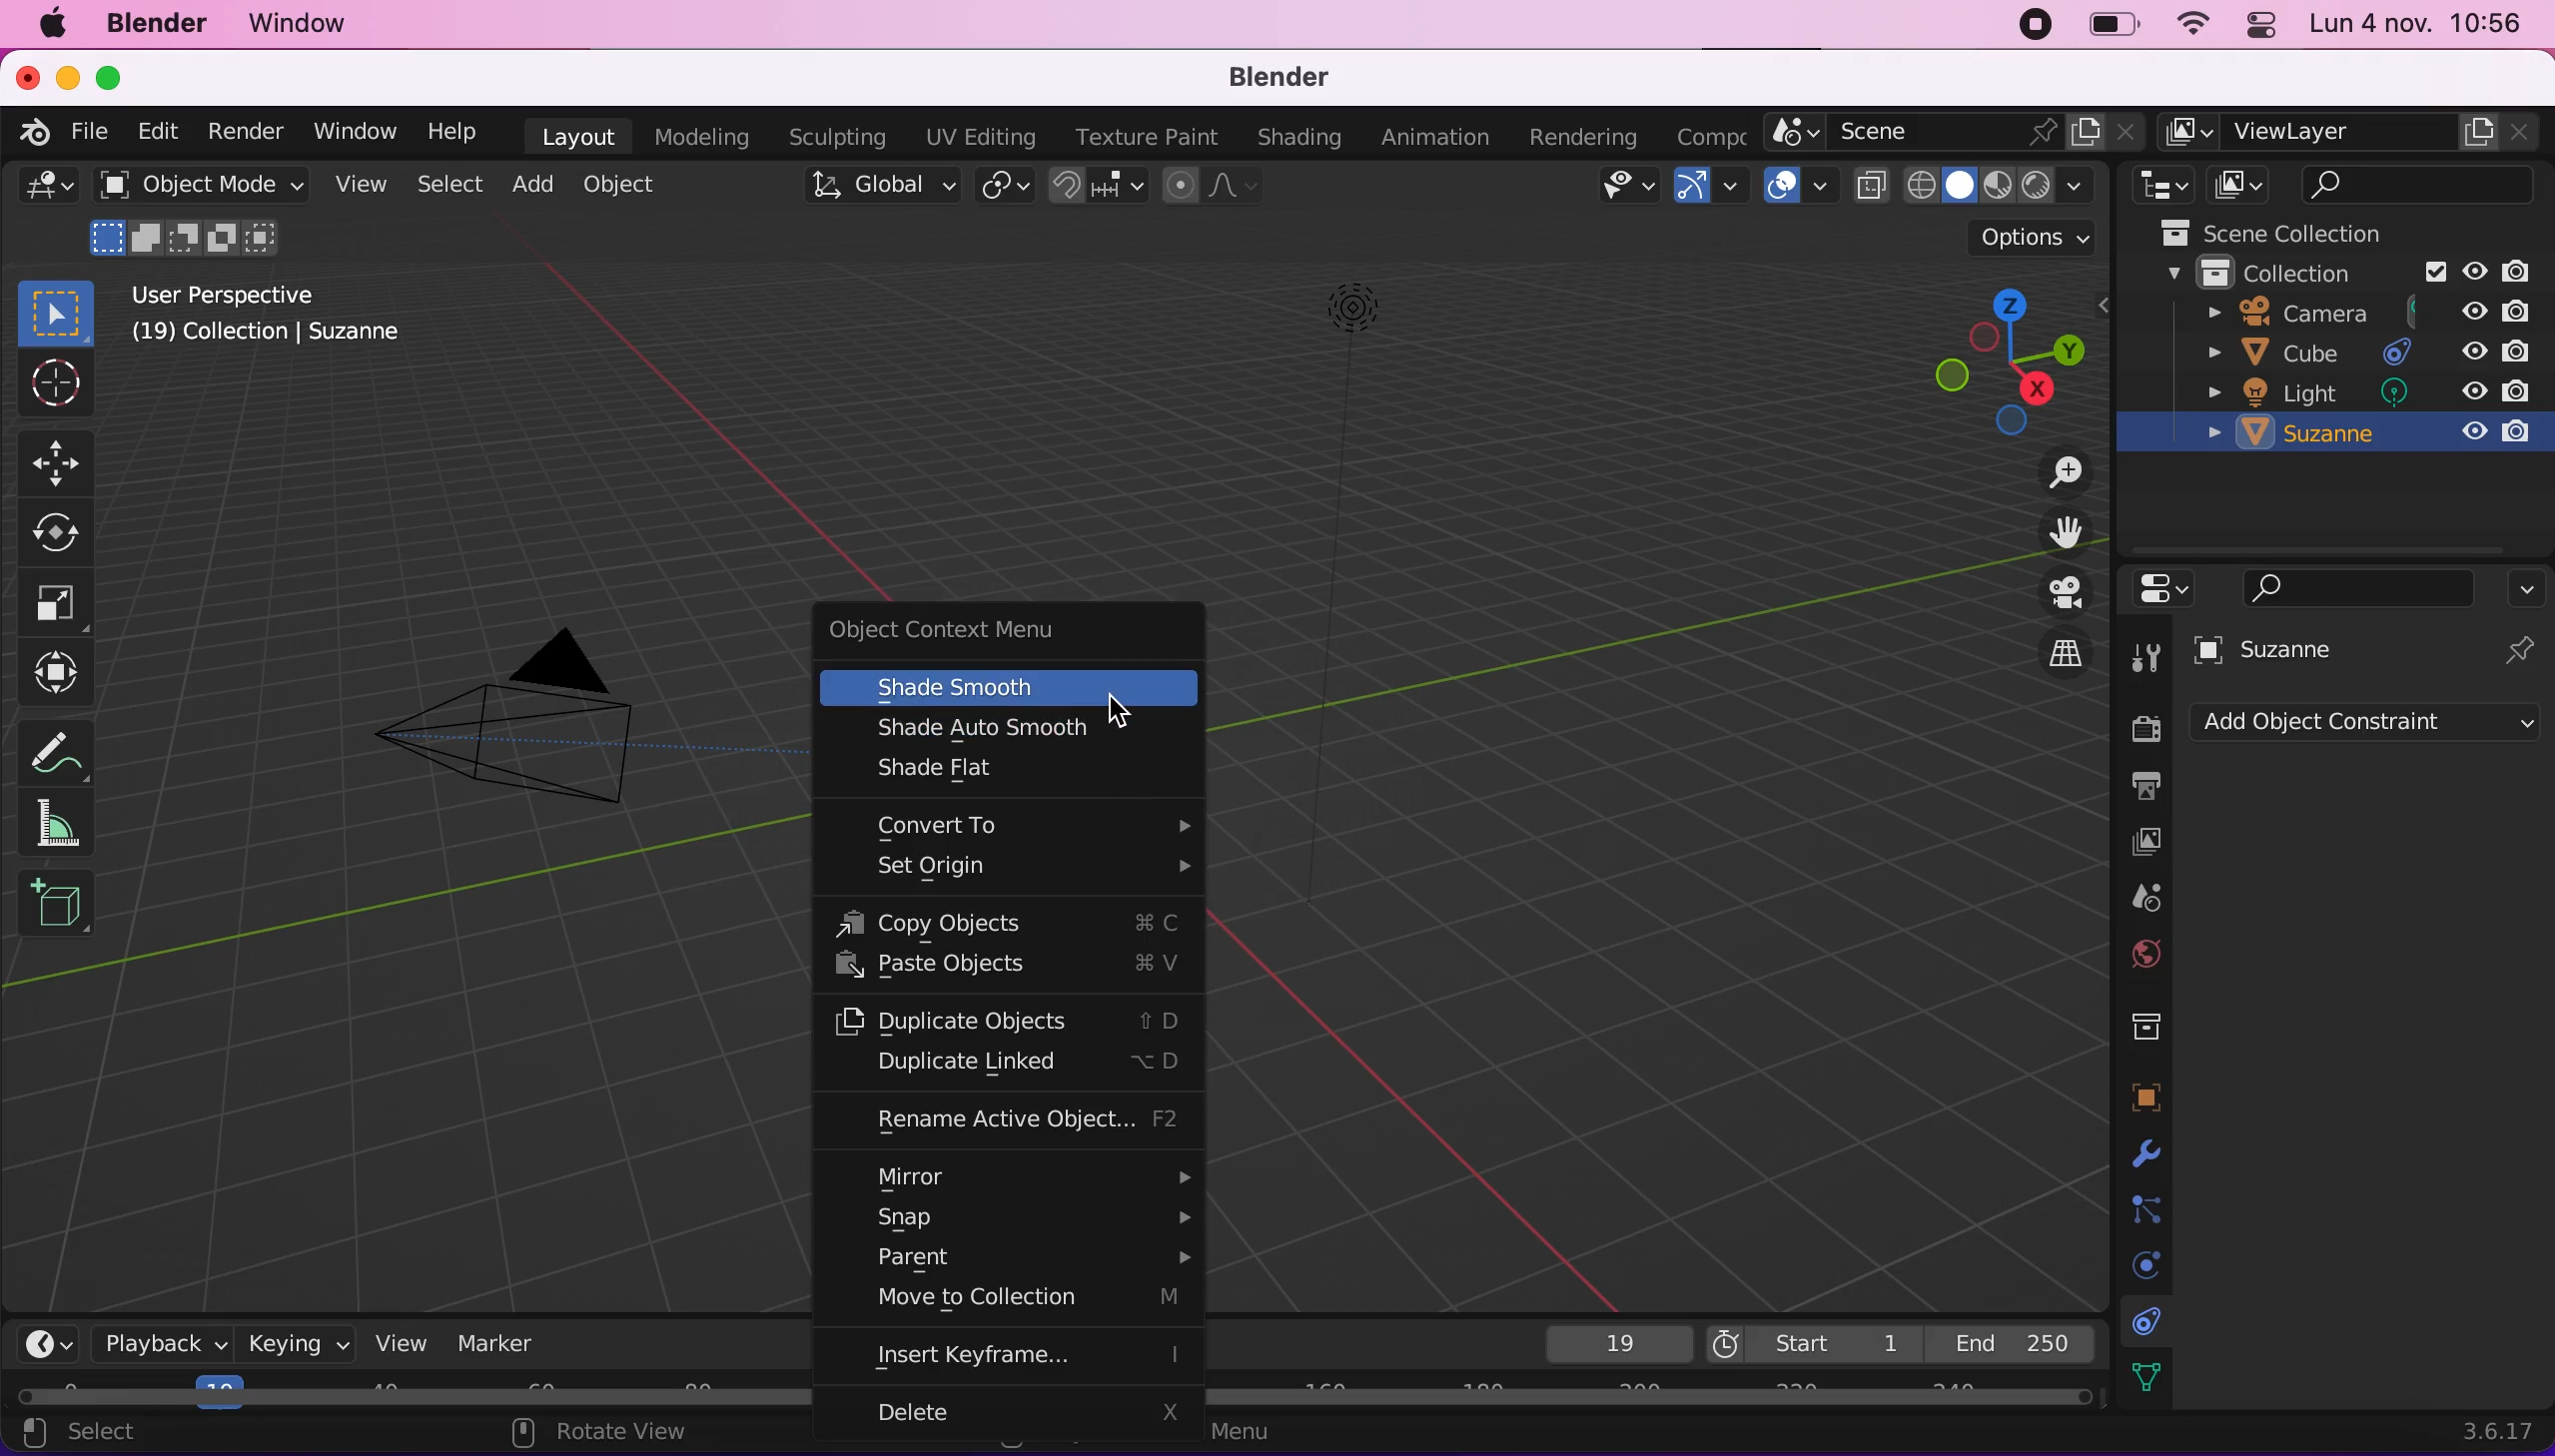  I want to click on rotate, so click(62, 534).